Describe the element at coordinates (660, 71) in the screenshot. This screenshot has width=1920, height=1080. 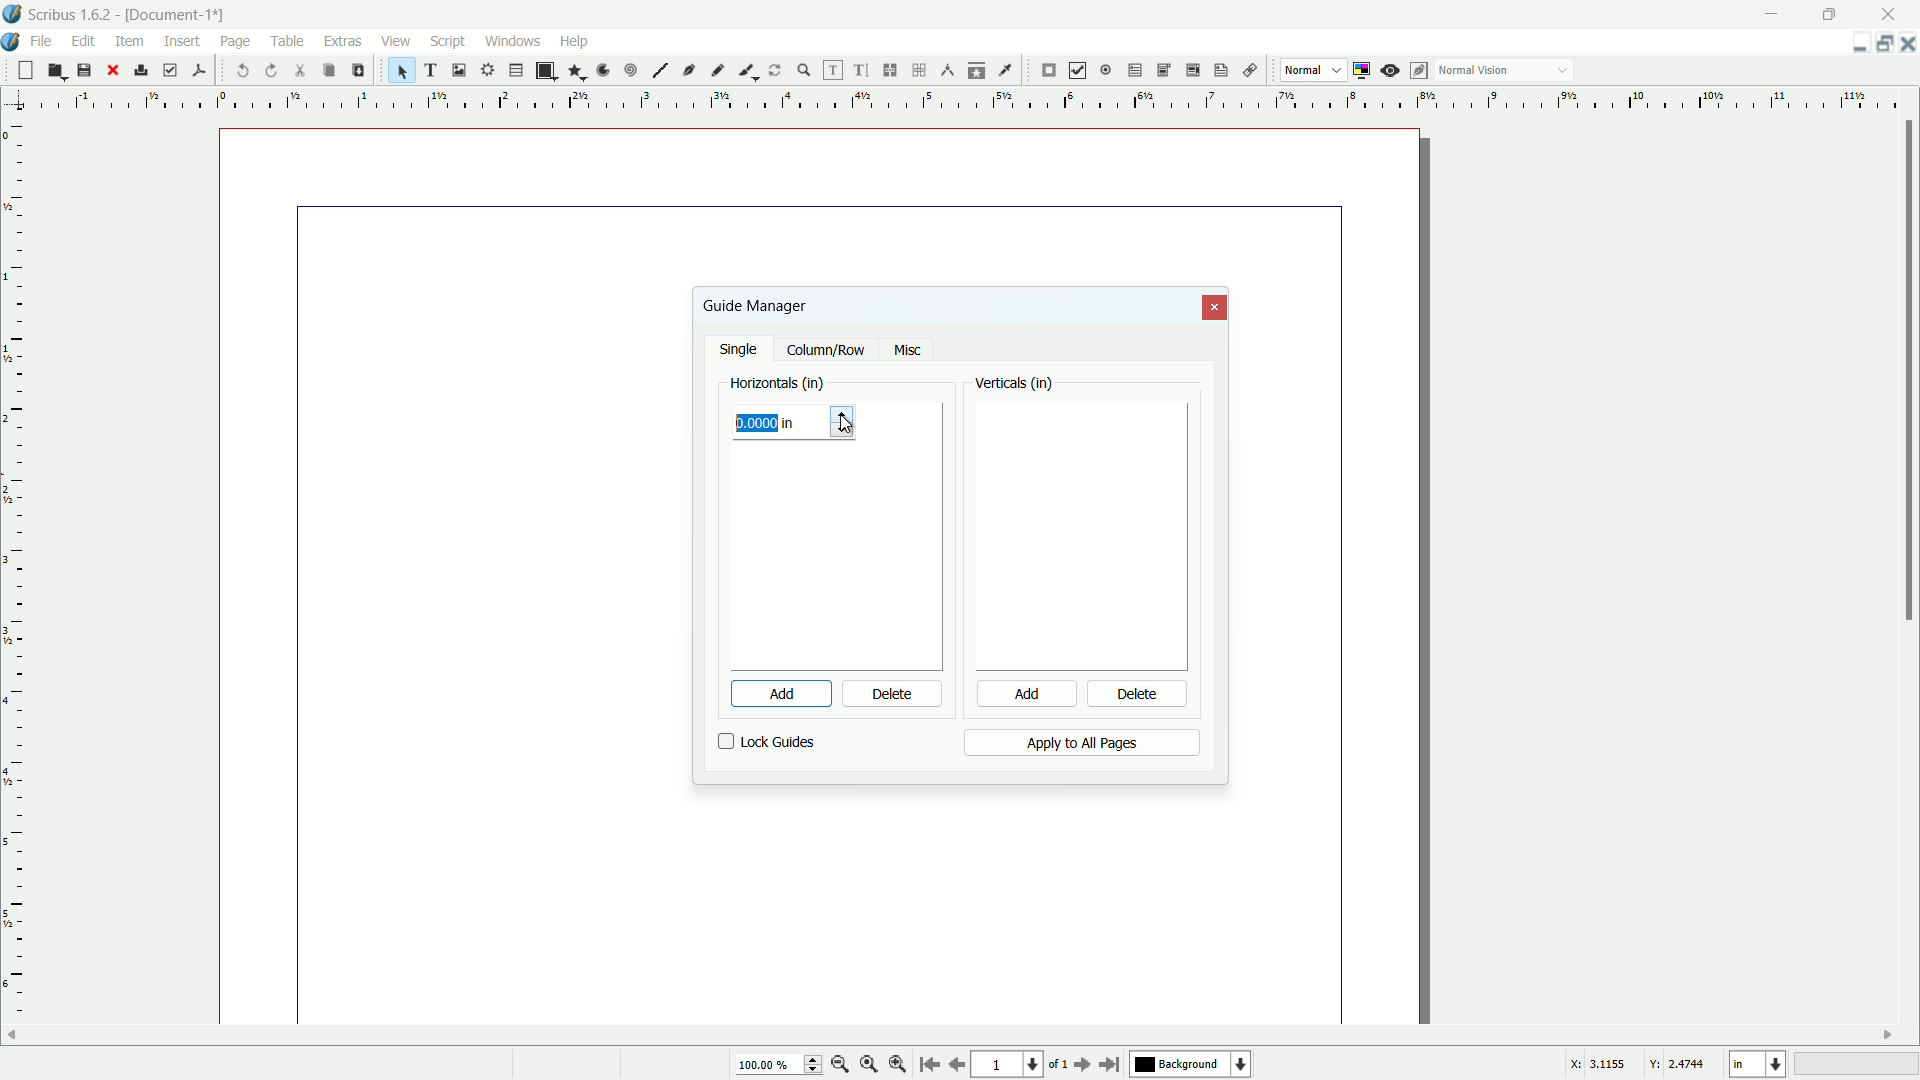
I see `line` at that location.